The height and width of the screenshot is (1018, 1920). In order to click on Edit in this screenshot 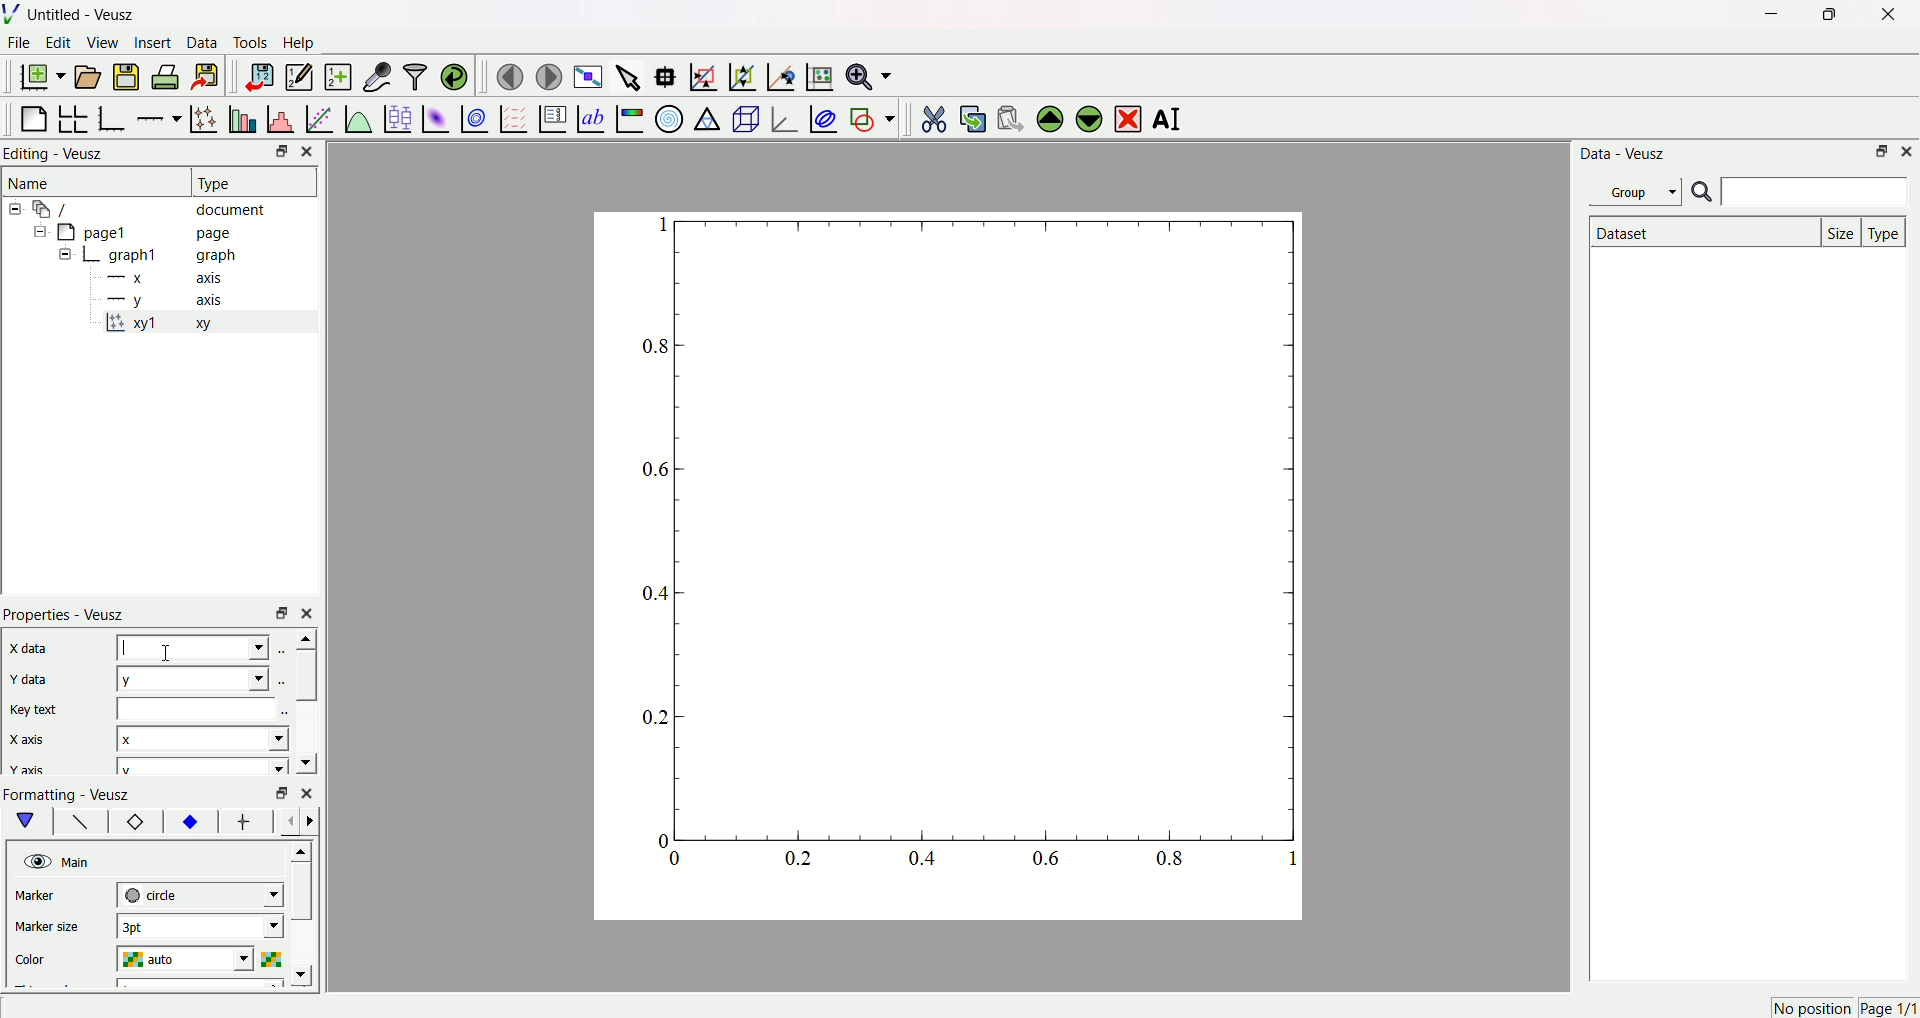, I will do `click(59, 44)`.